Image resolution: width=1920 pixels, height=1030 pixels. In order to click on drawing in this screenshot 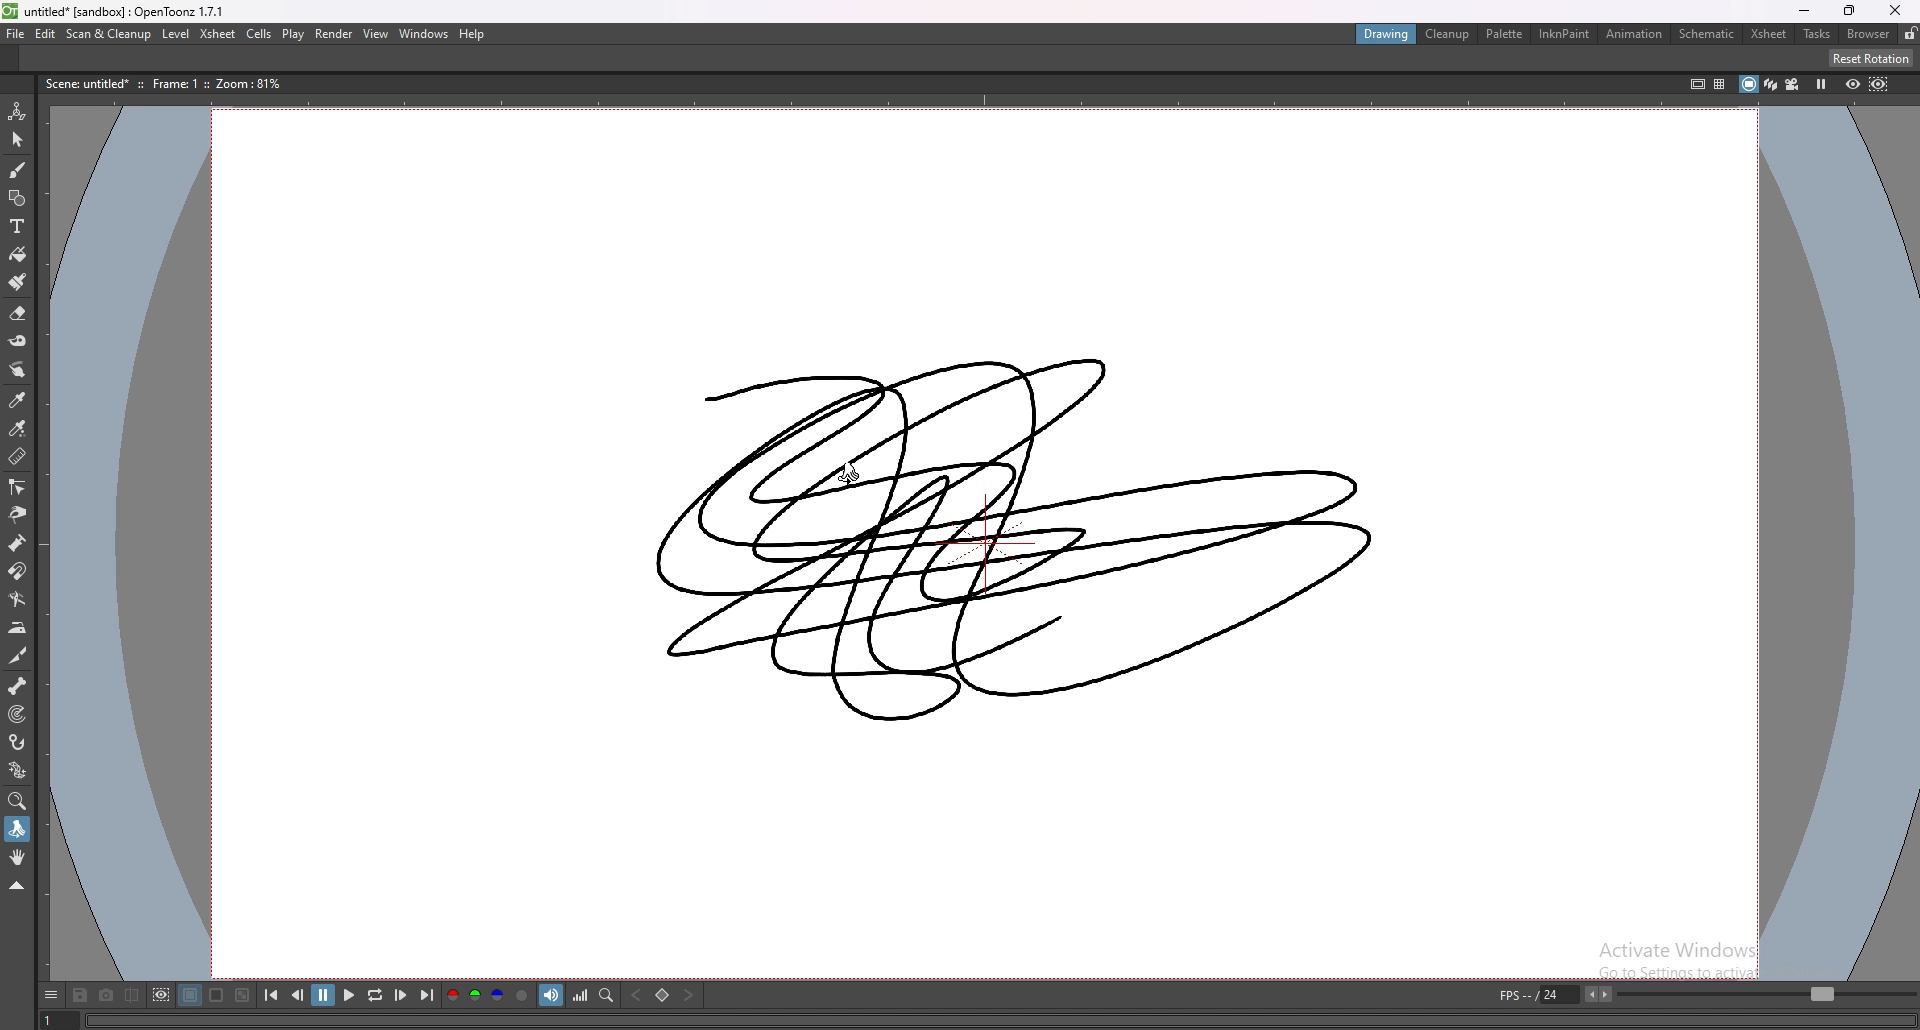, I will do `click(988, 535)`.